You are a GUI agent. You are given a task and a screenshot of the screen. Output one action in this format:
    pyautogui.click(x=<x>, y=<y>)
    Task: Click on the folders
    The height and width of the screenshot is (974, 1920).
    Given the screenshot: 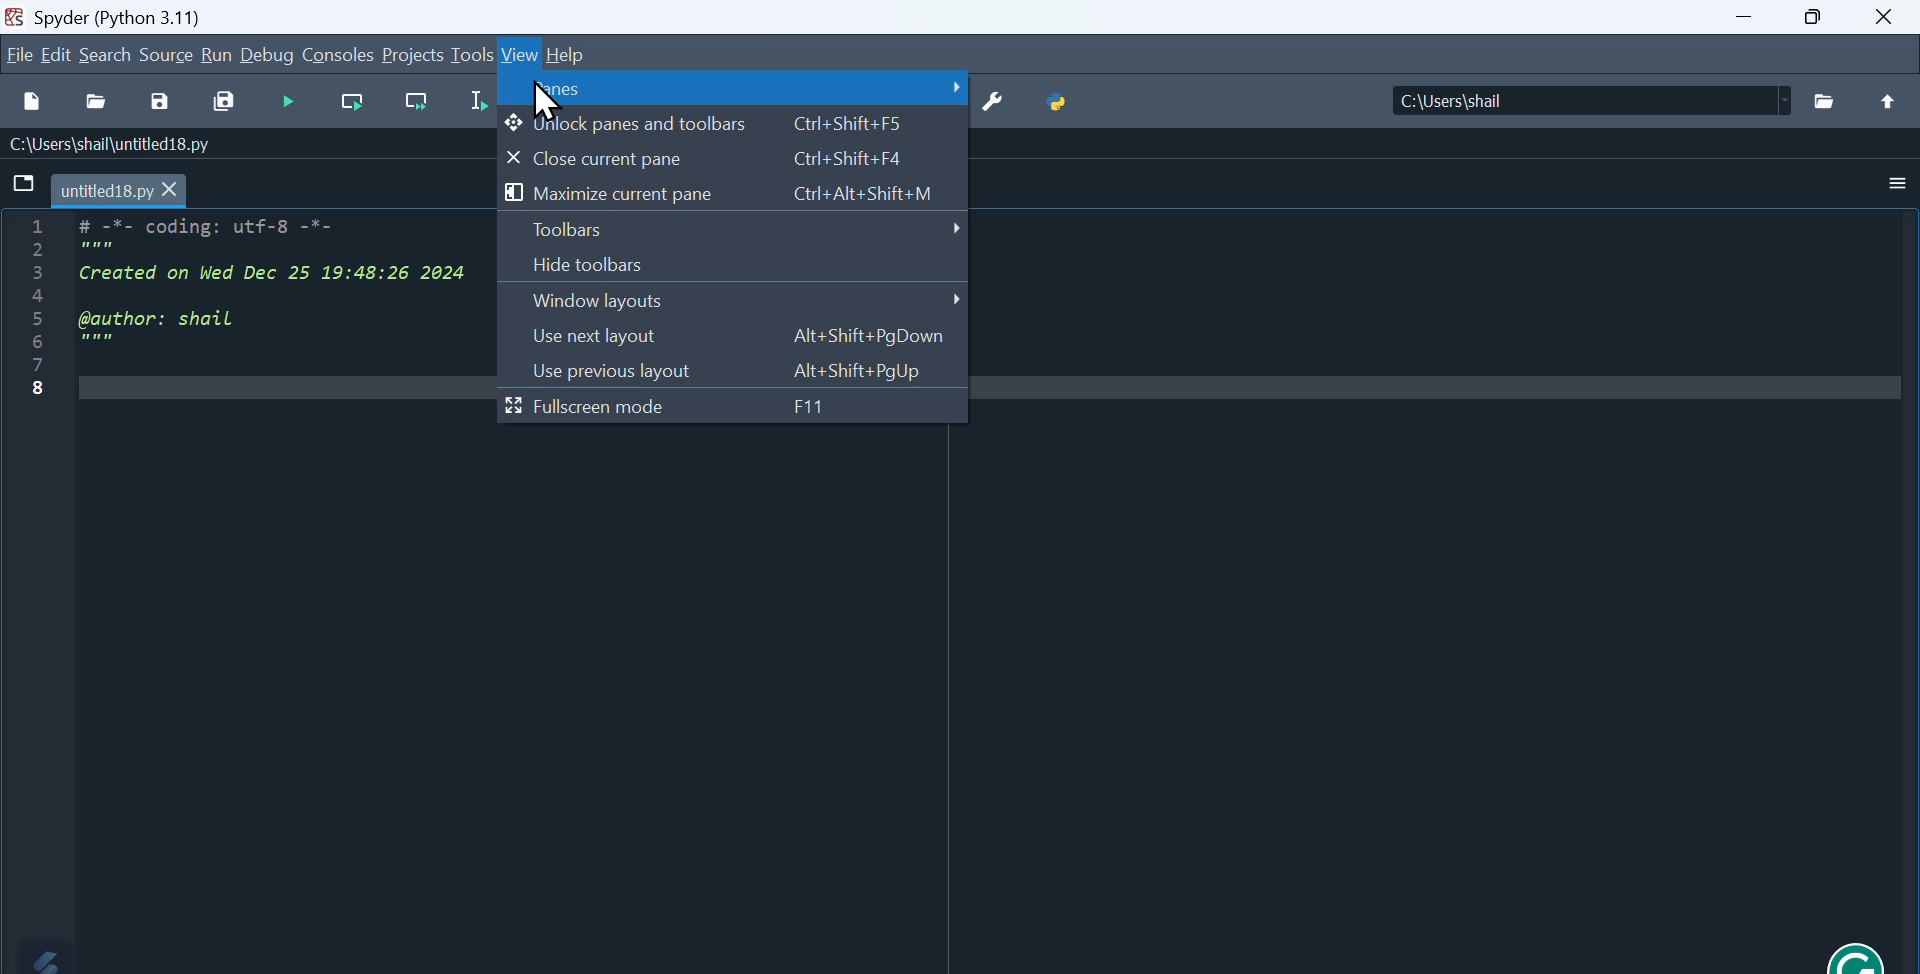 What is the action you would take?
    pyautogui.click(x=1825, y=101)
    